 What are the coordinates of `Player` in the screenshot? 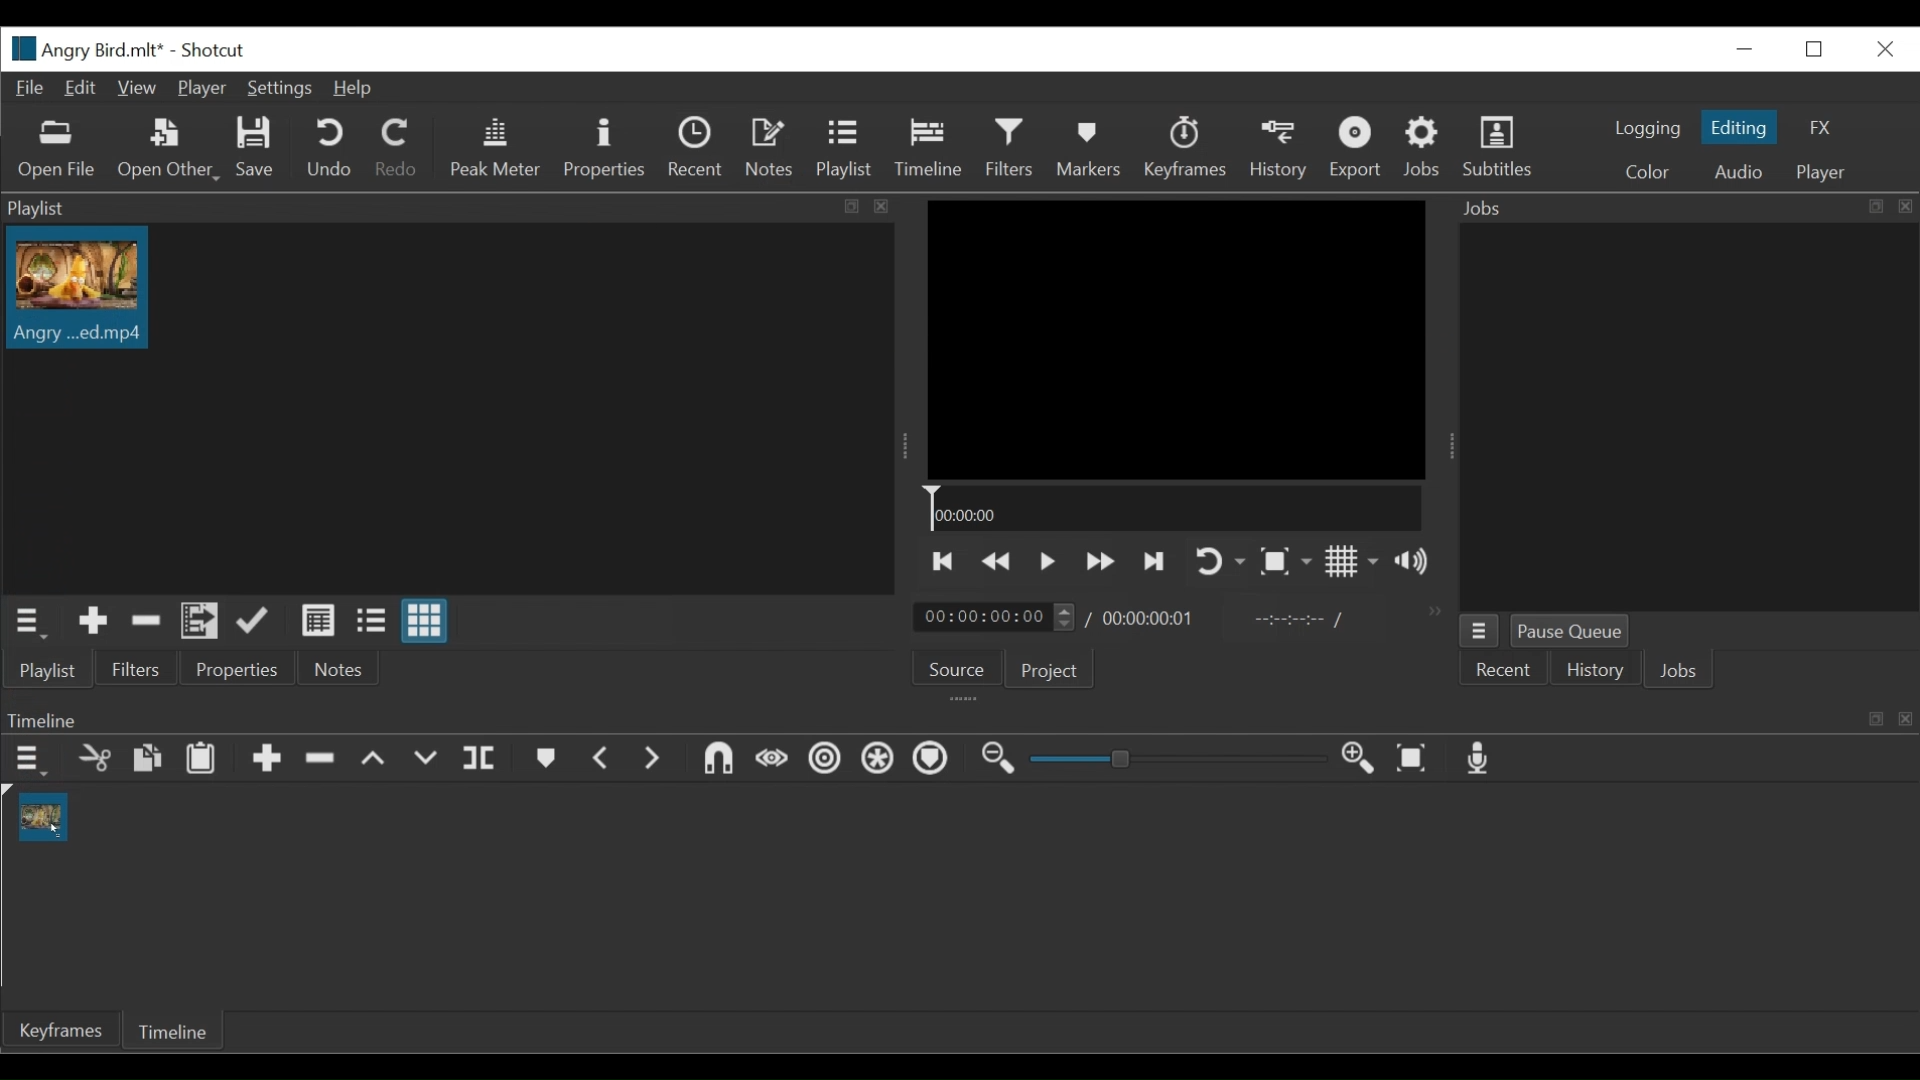 It's located at (201, 89).